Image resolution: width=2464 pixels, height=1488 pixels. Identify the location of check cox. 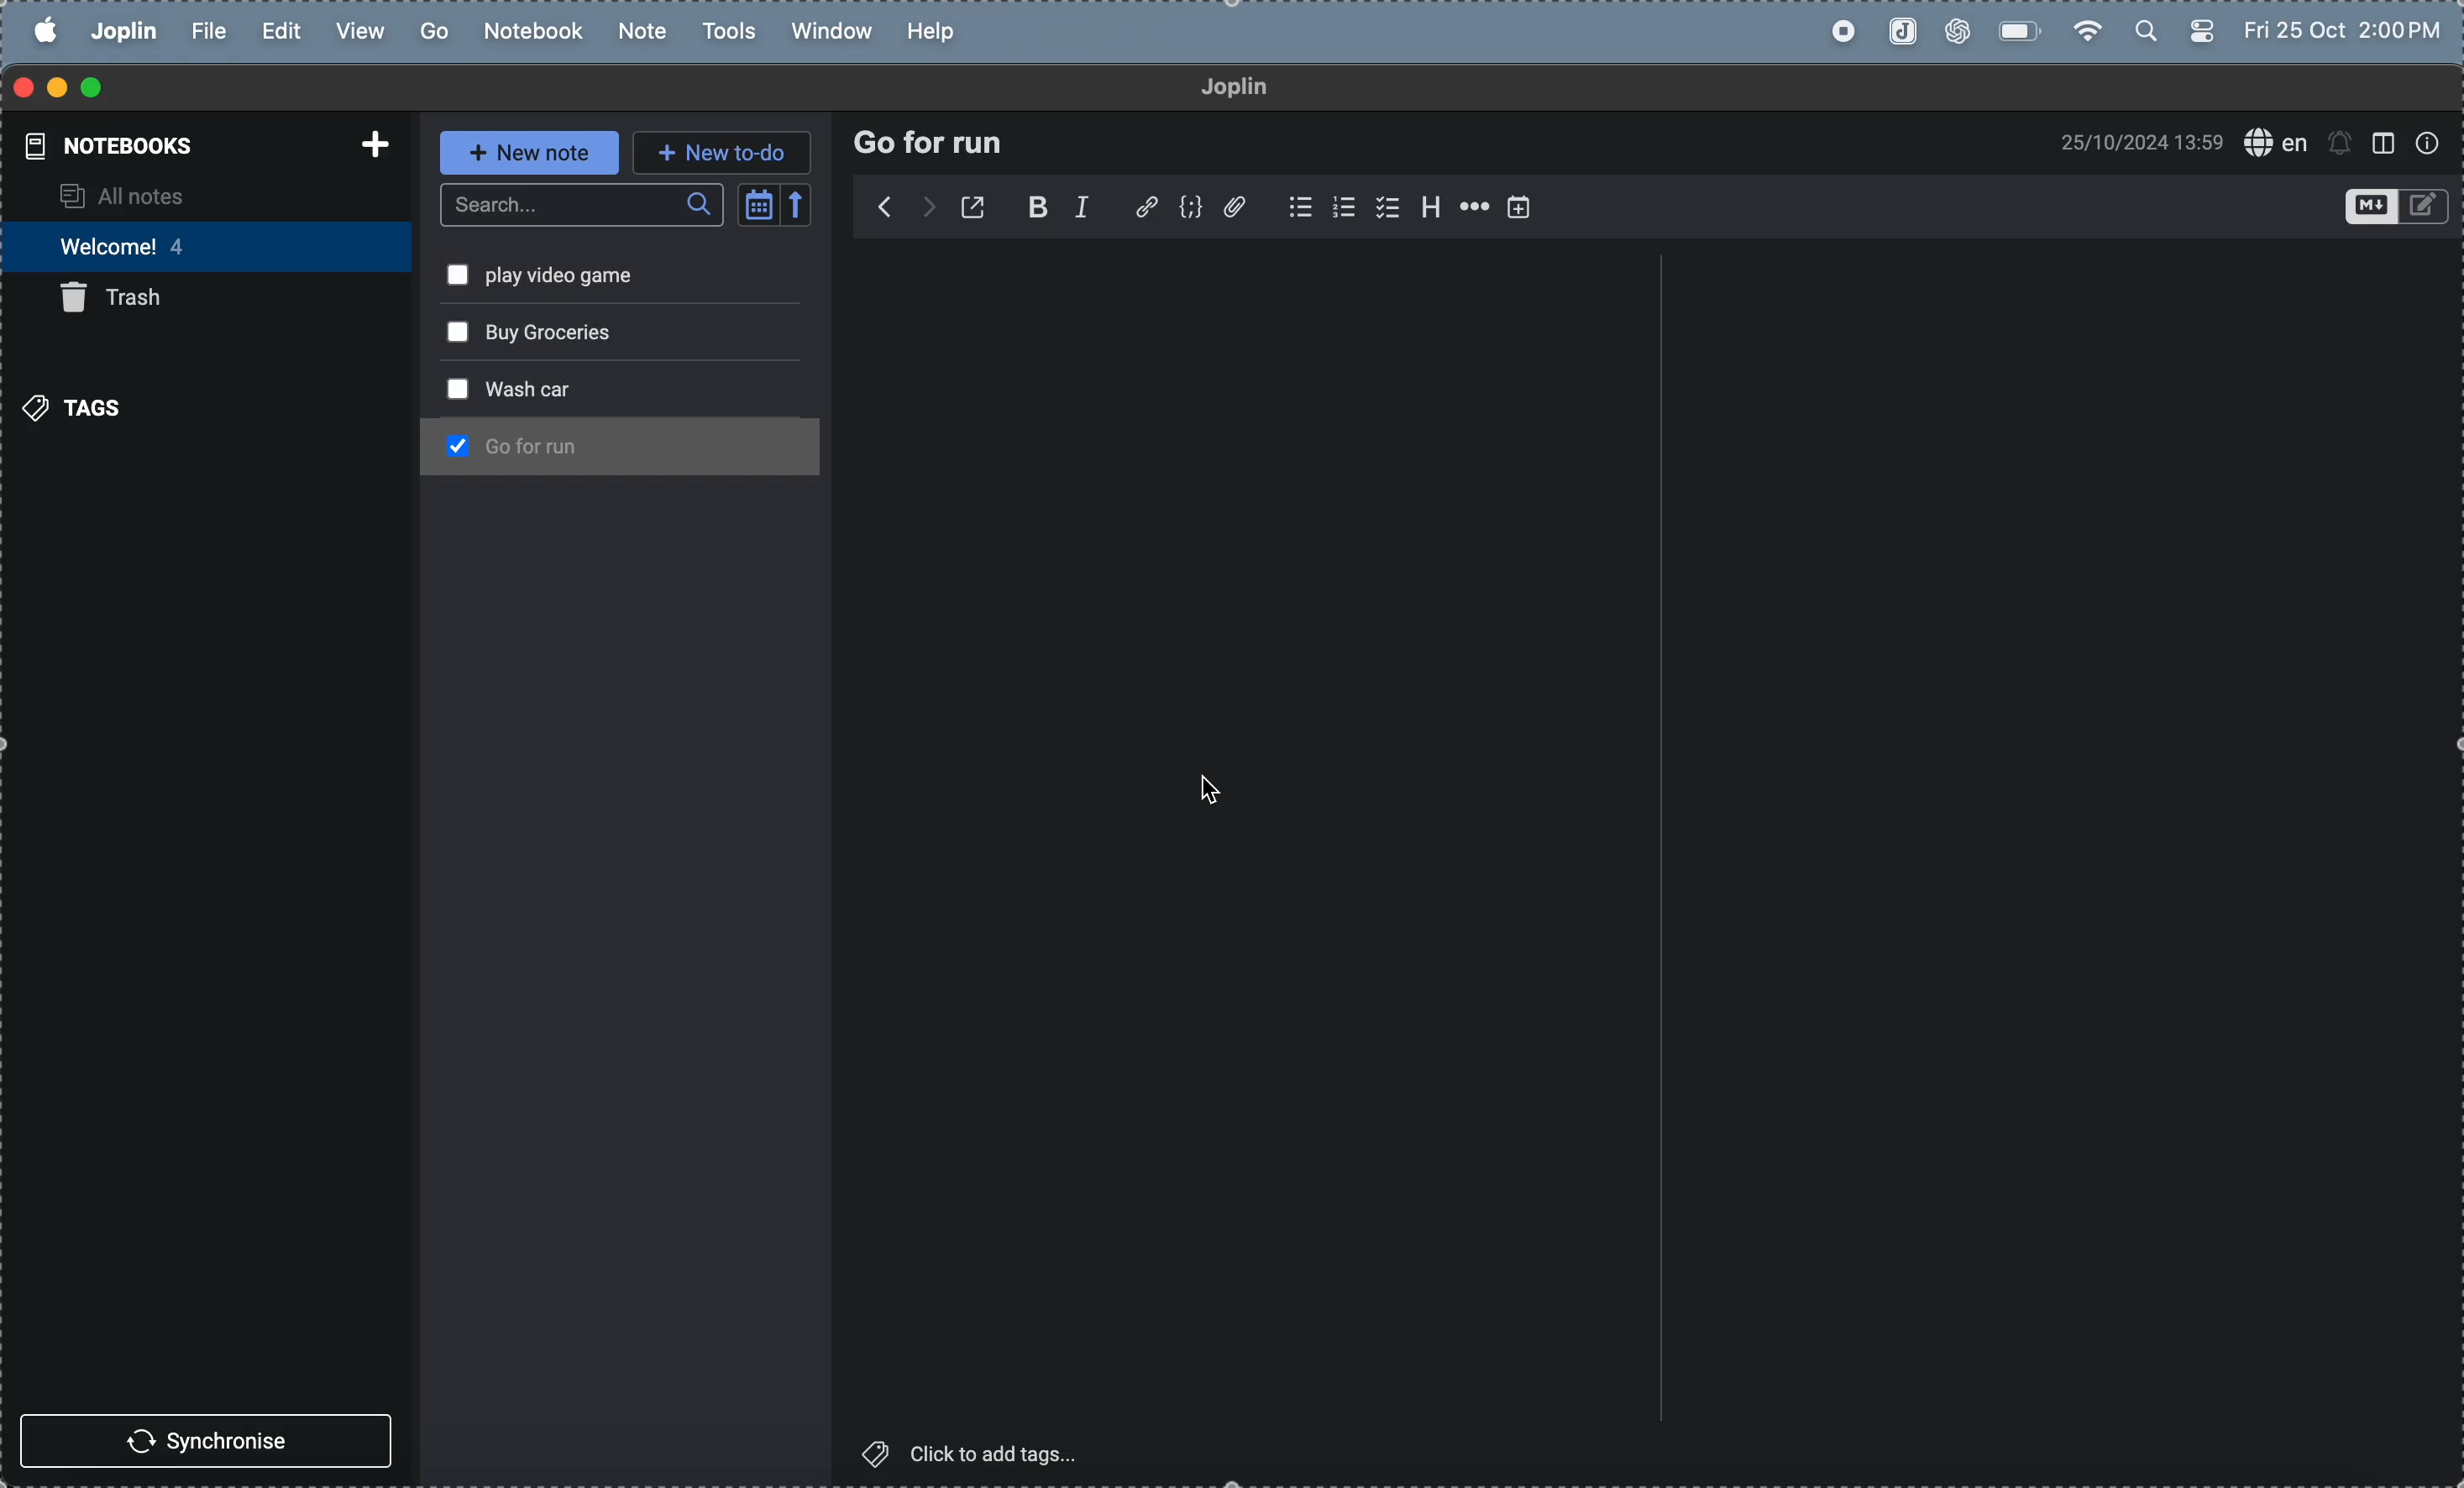
(449, 332).